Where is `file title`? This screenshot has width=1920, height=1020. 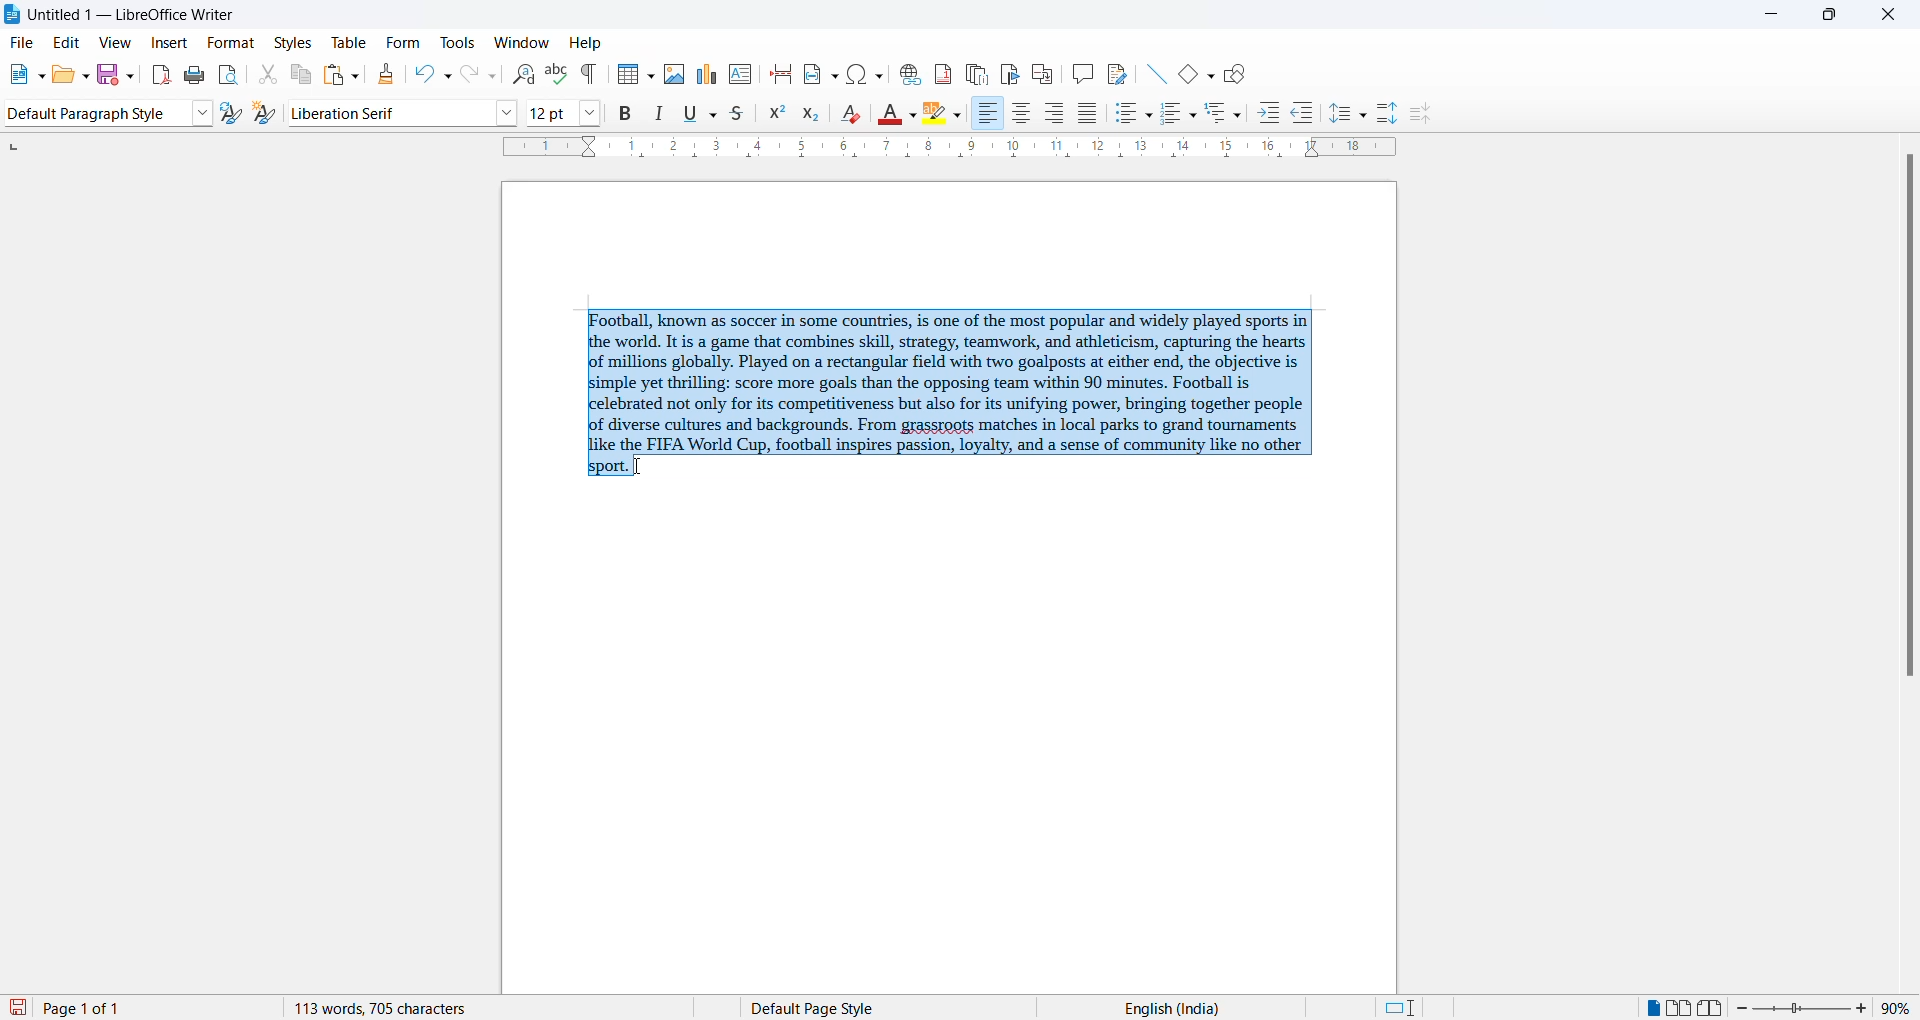 file title is located at coordinates (129, 17).